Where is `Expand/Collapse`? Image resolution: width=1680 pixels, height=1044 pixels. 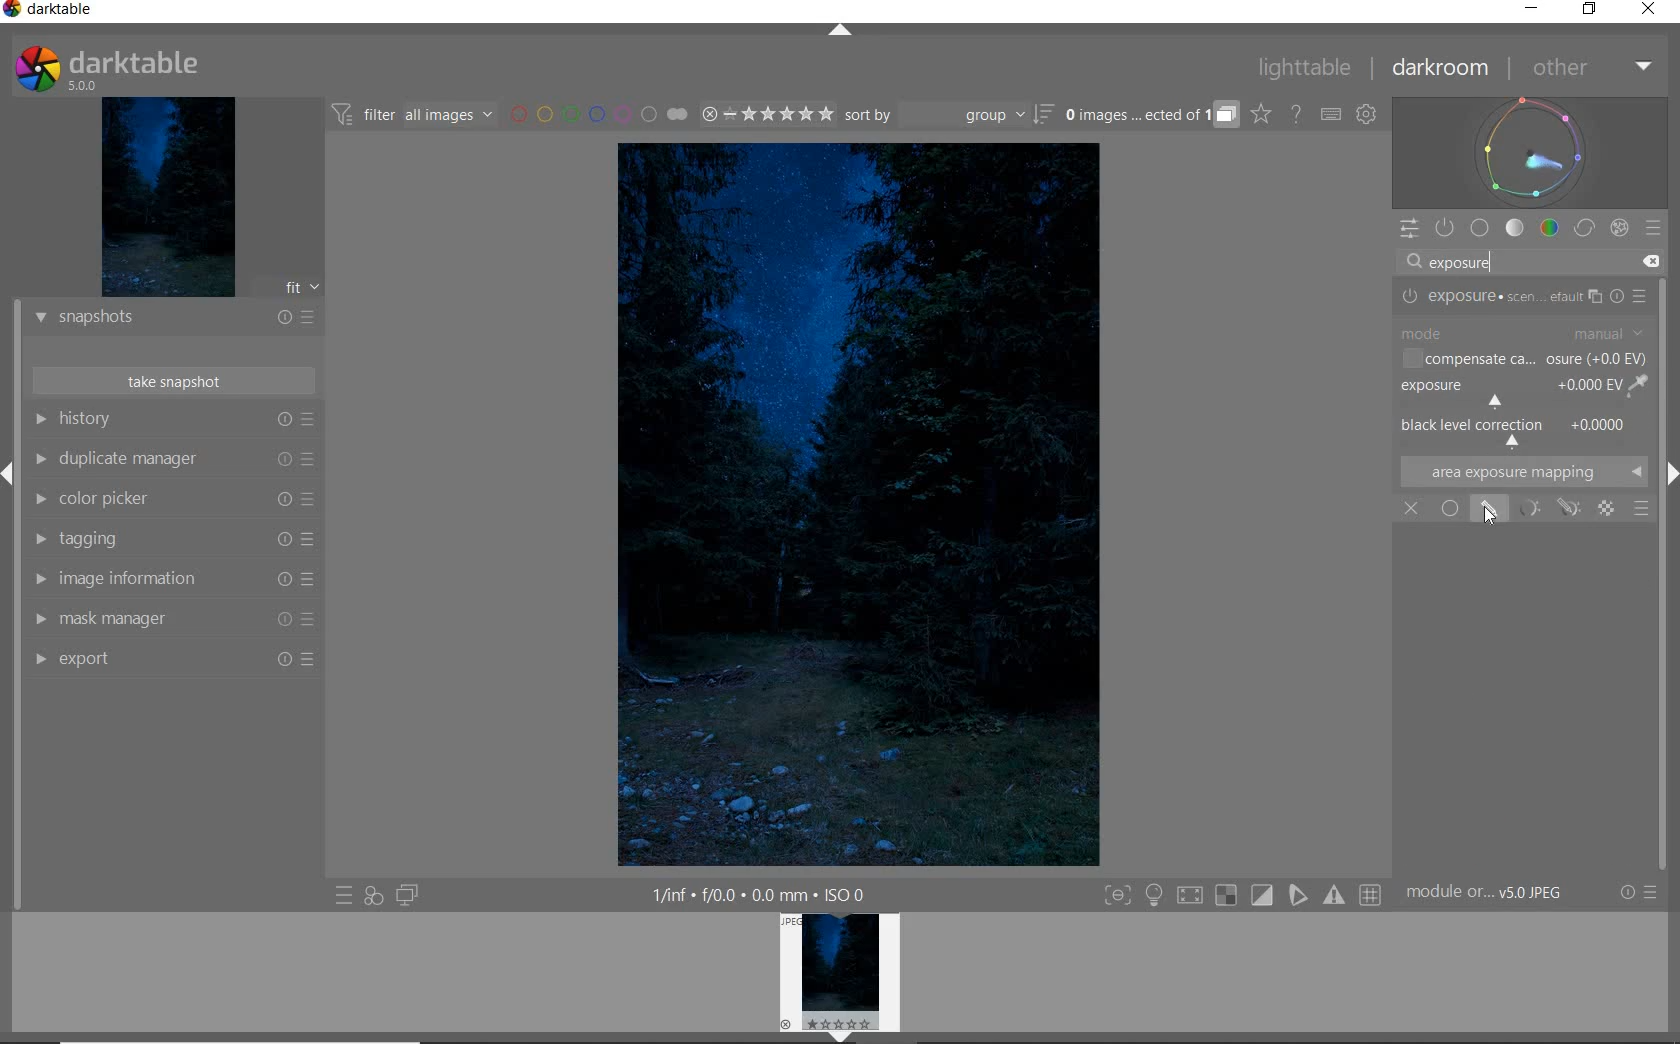
Expand/Collapse is located at coordinates (10, 472).